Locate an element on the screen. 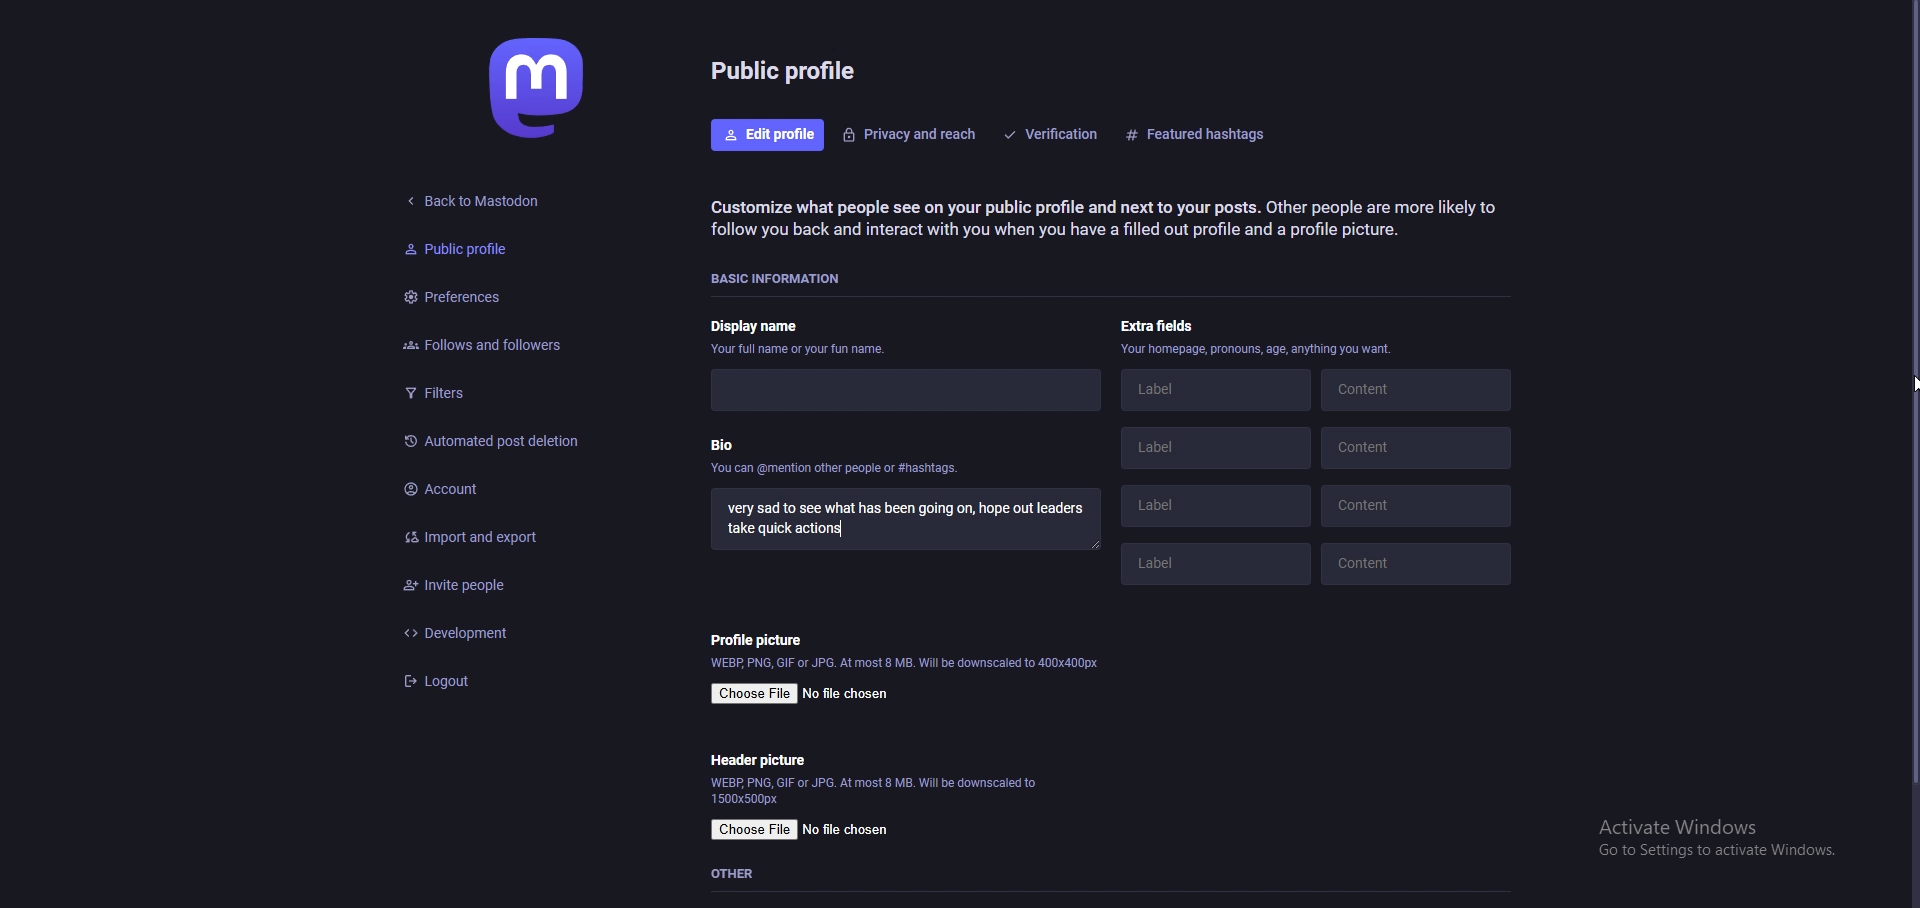 This screenshot has width=1920, height=908. back to mastodon is located at coordinates (475, 203).